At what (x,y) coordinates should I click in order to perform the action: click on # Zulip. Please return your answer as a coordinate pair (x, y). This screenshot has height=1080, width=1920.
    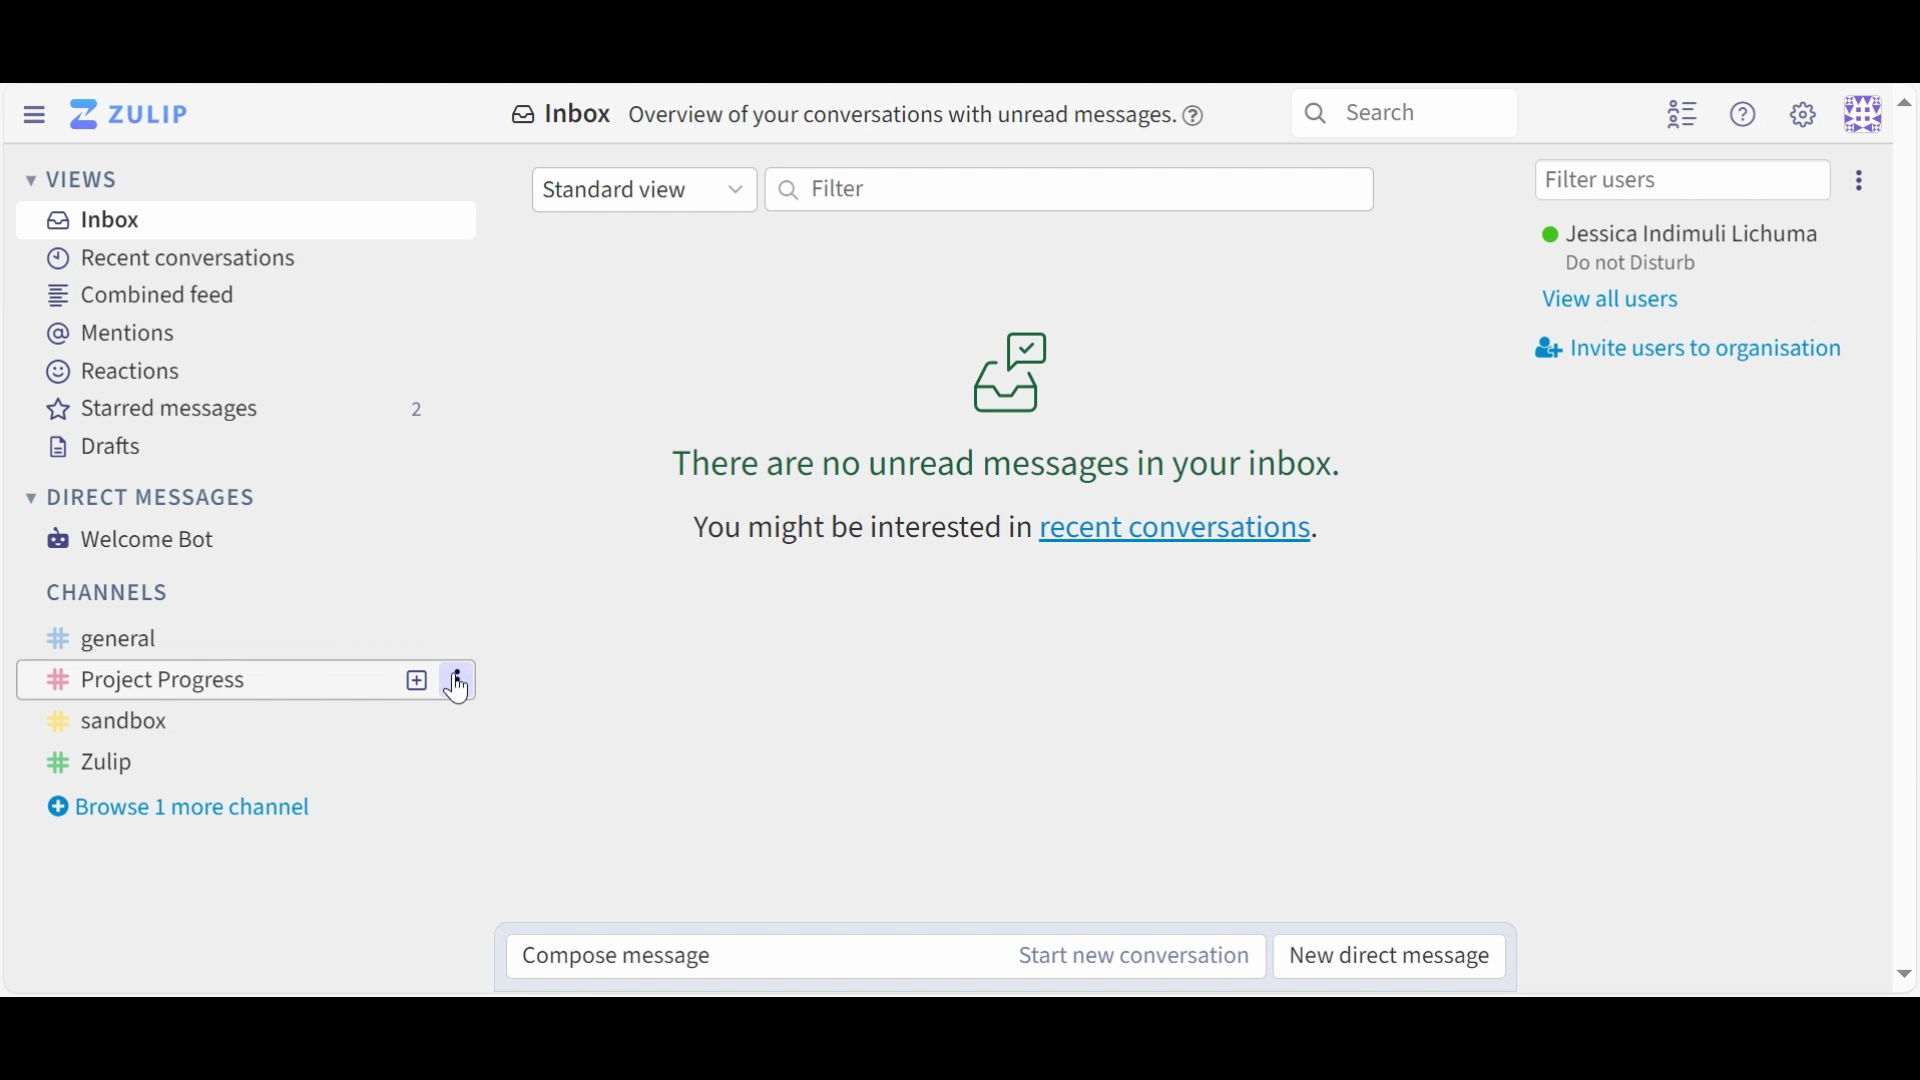
    Looking at the image, I should click on (96, 765).